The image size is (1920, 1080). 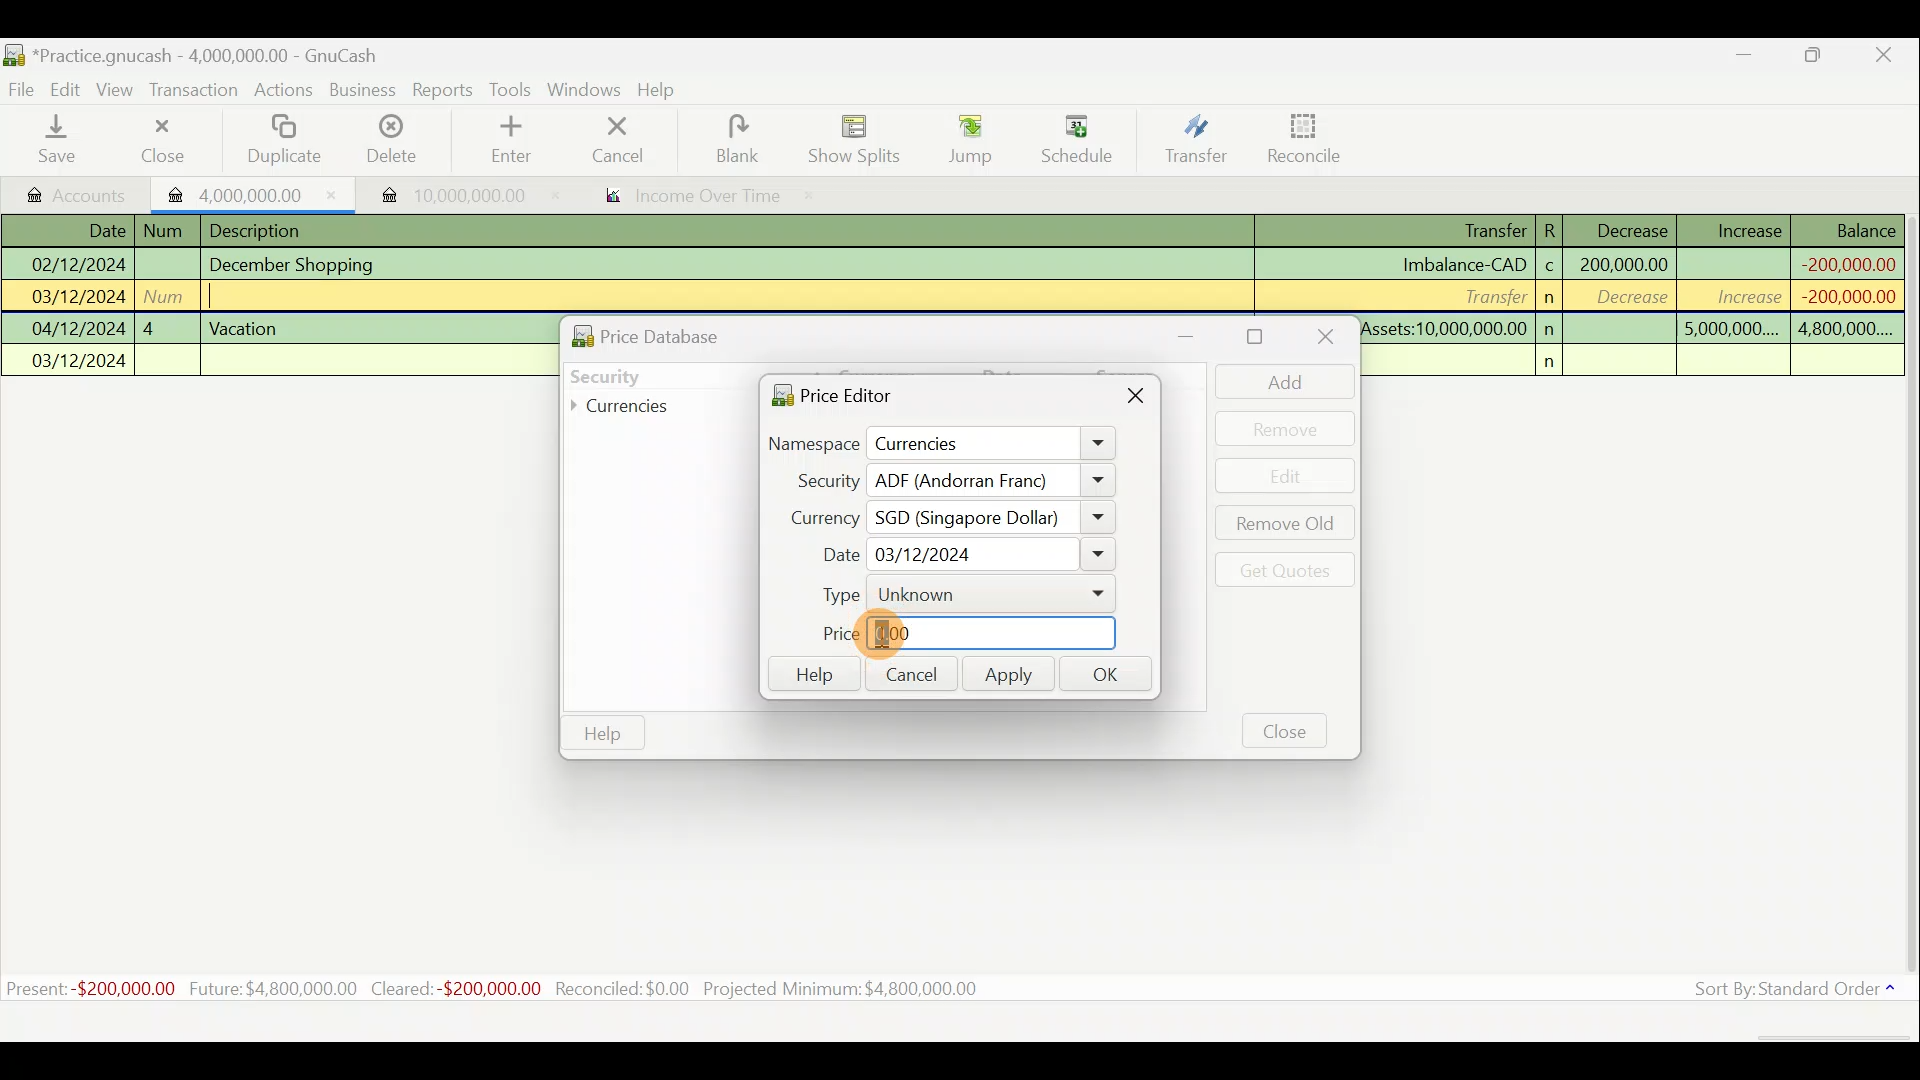 I want to click on Decrease, so click(x=1631, y=229).